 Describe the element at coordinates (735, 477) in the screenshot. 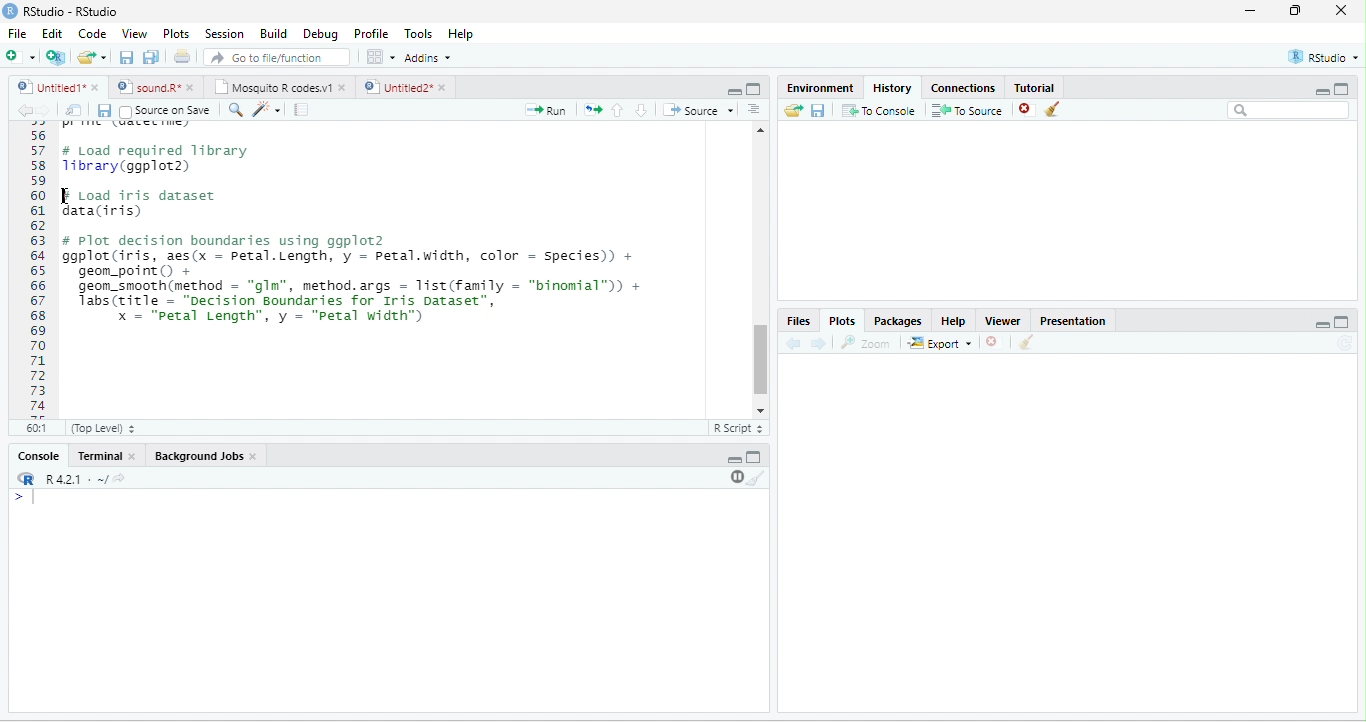

I see `pause` at that location.